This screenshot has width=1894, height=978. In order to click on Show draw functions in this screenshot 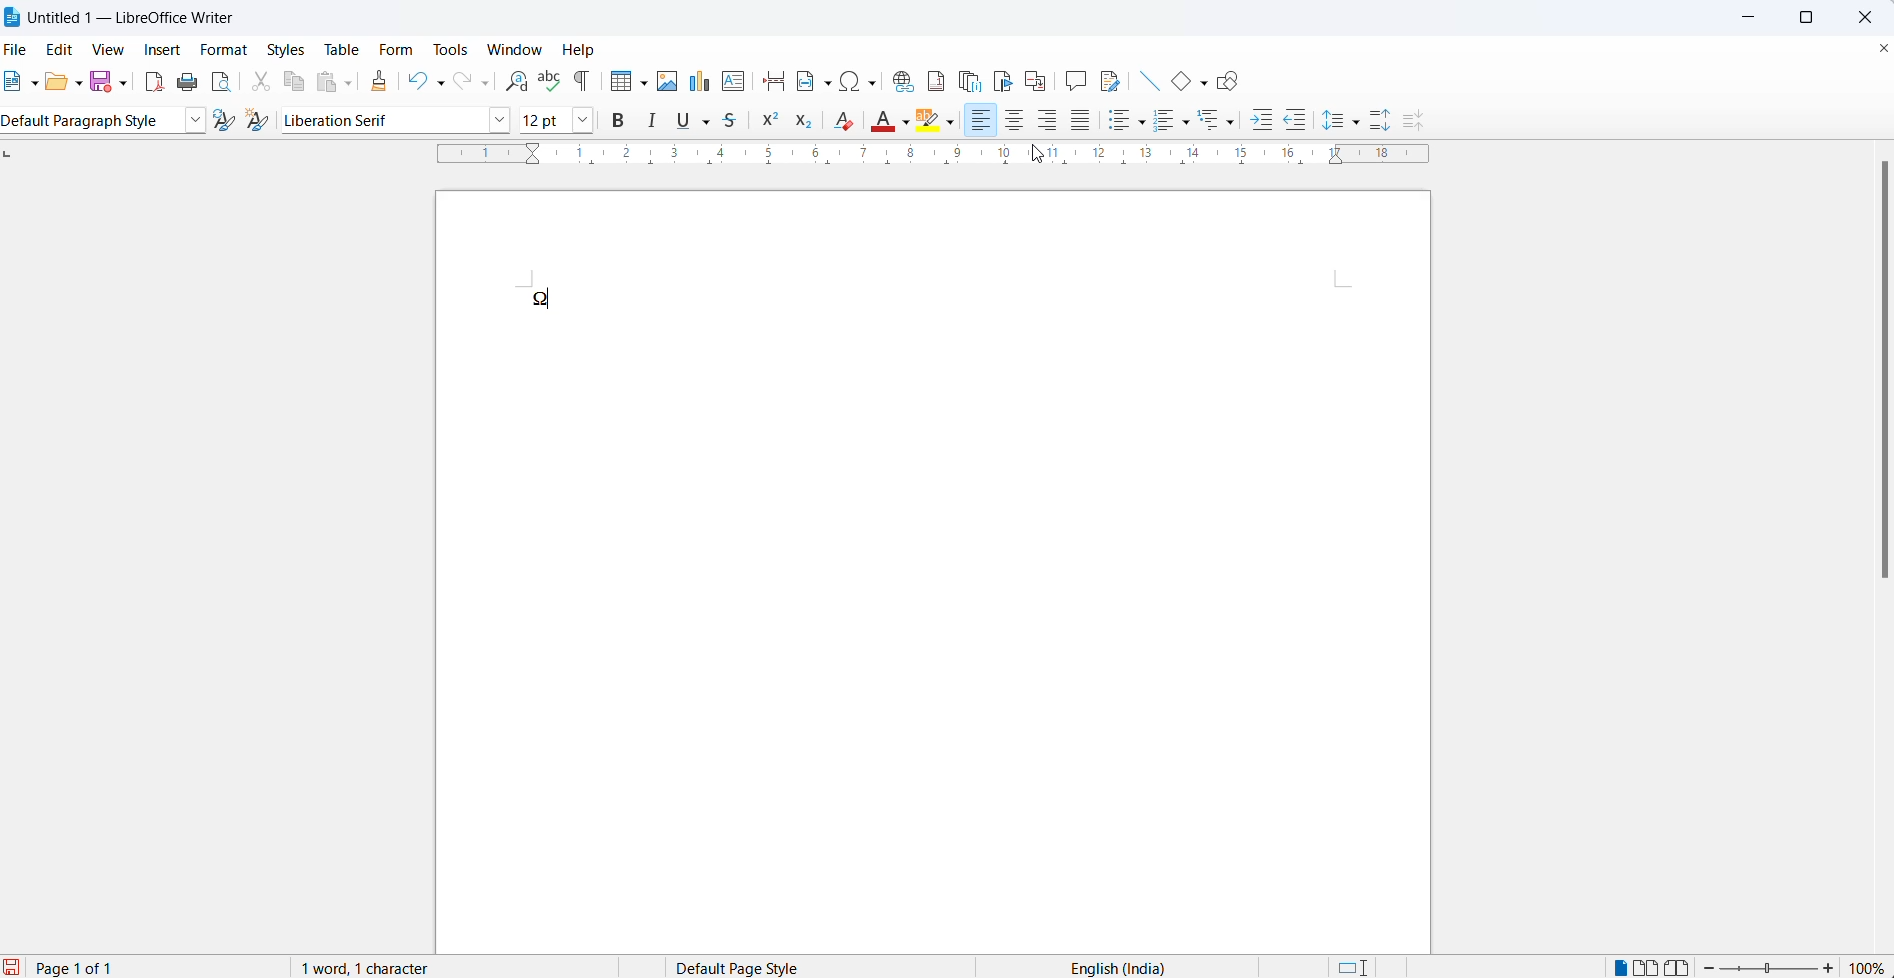, I will do `click(1235, 82)`.